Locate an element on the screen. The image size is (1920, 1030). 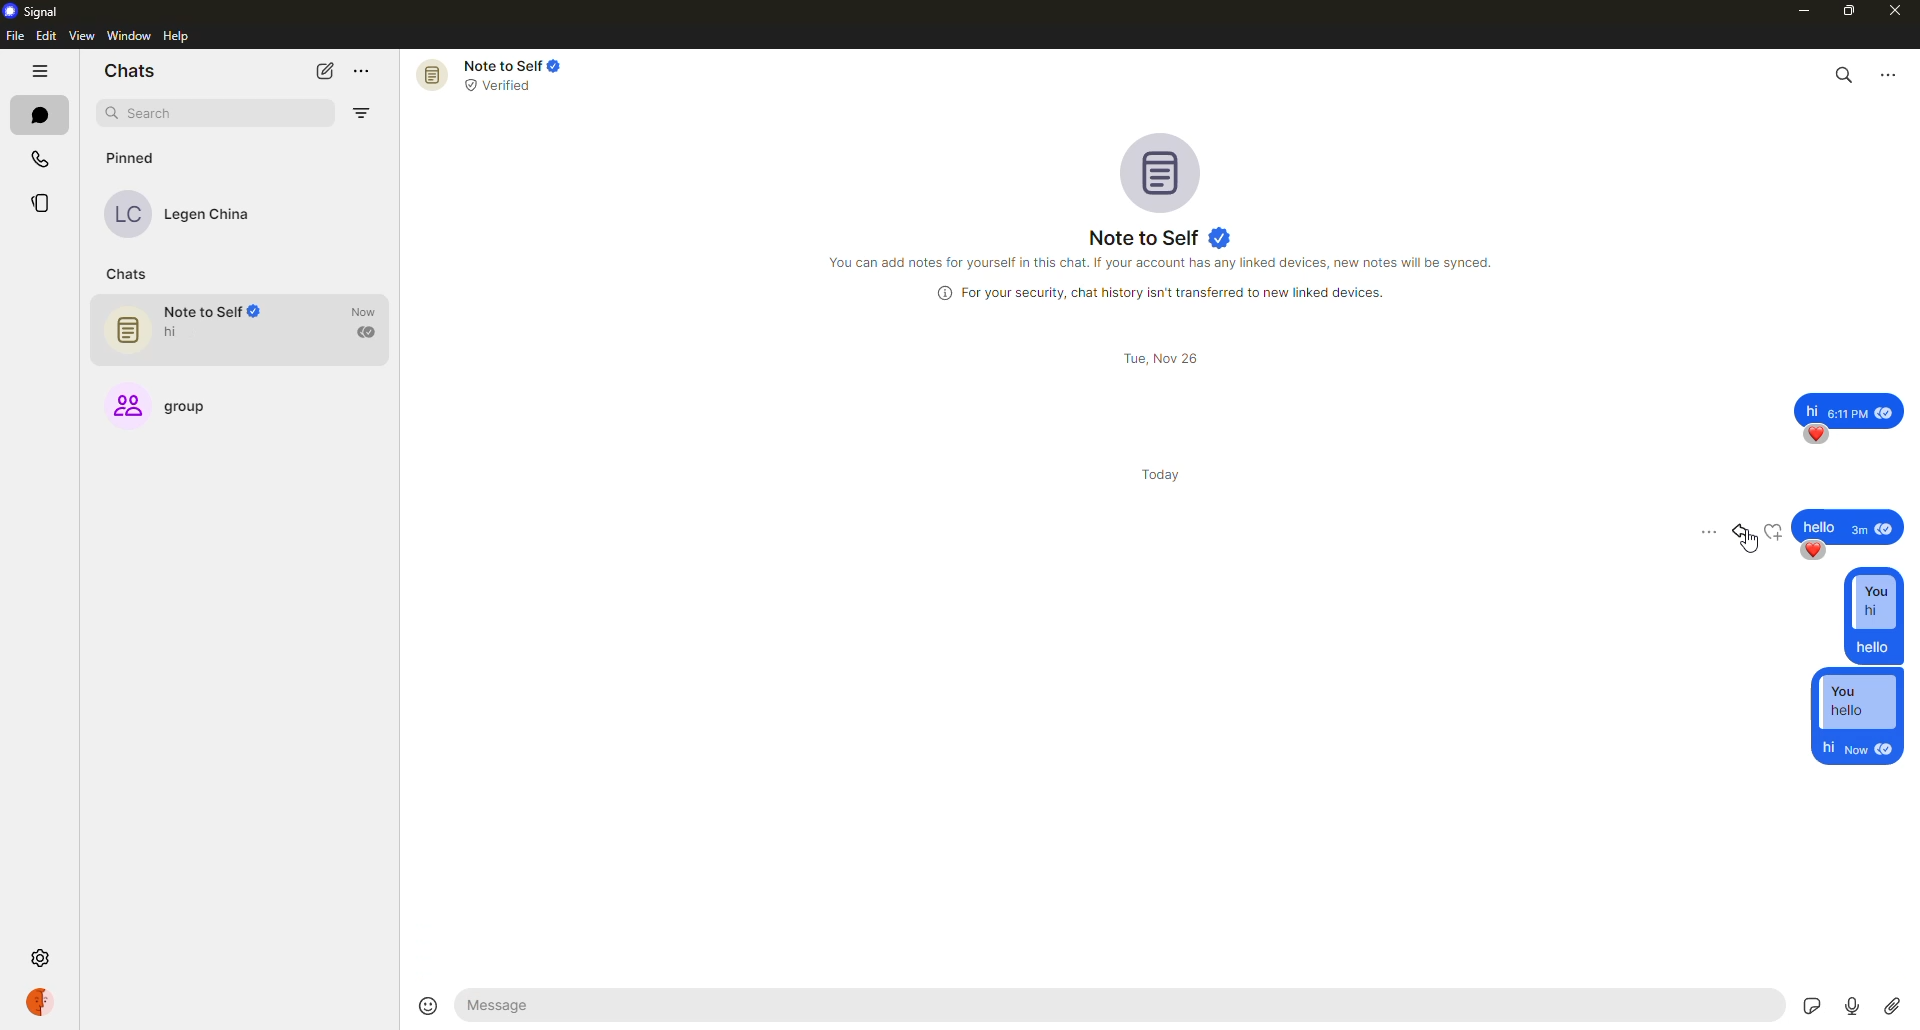
message is located at coordinates (1850, 526).